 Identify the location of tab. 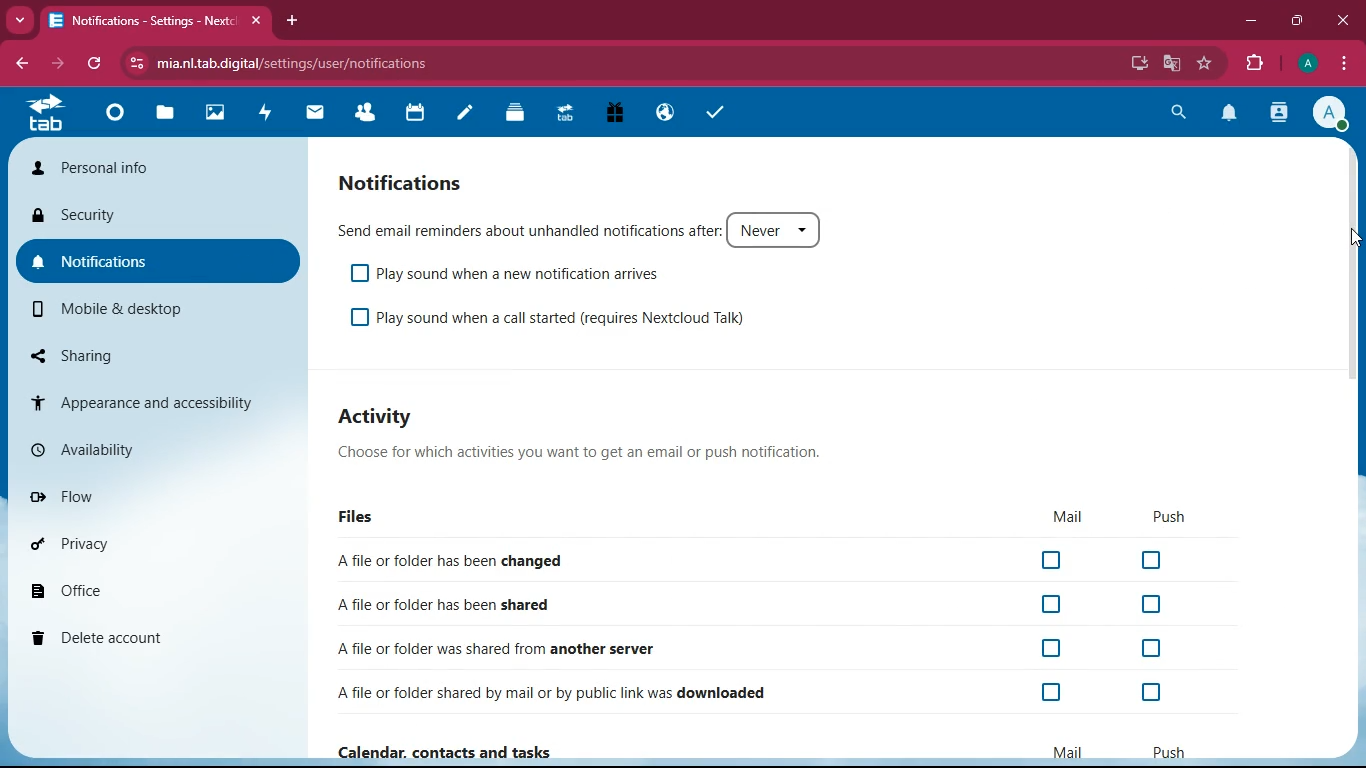
(50, 114).